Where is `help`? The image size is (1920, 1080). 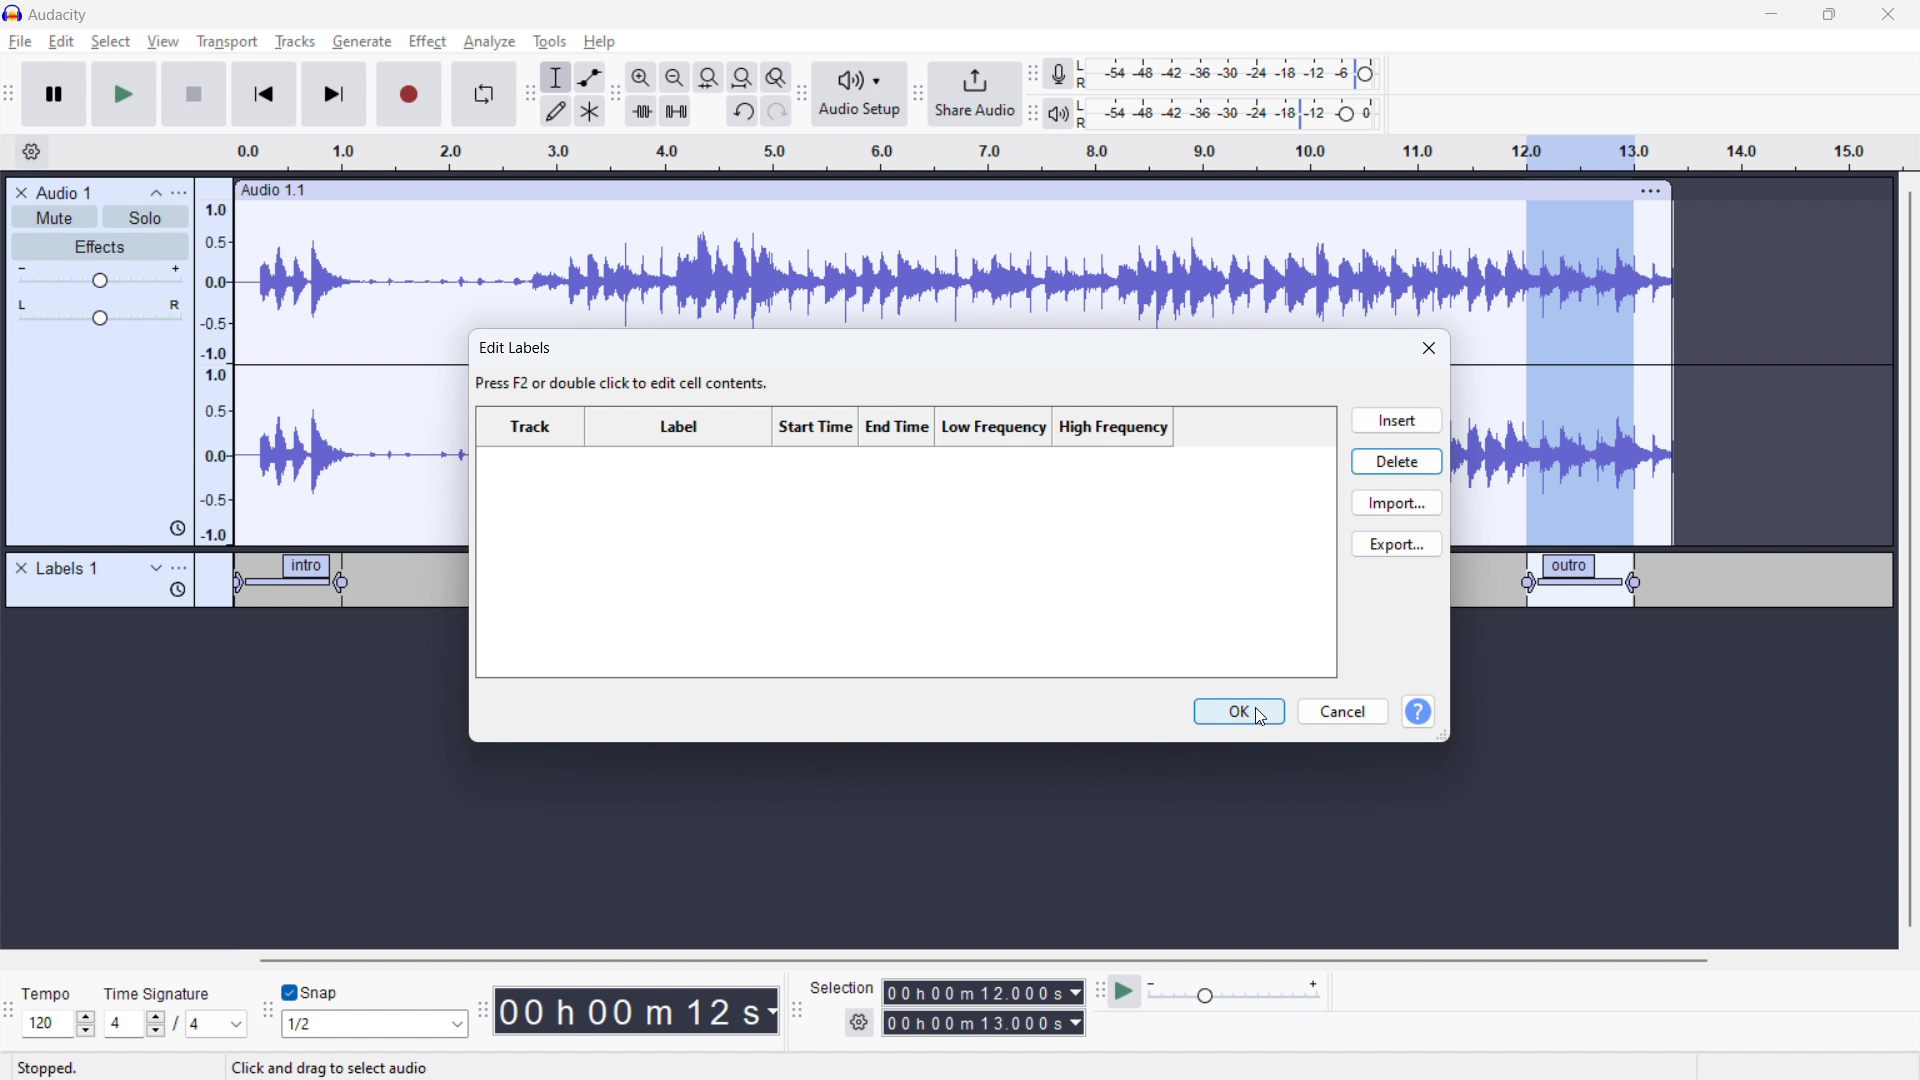
help is located at coordinates (1418, 713).